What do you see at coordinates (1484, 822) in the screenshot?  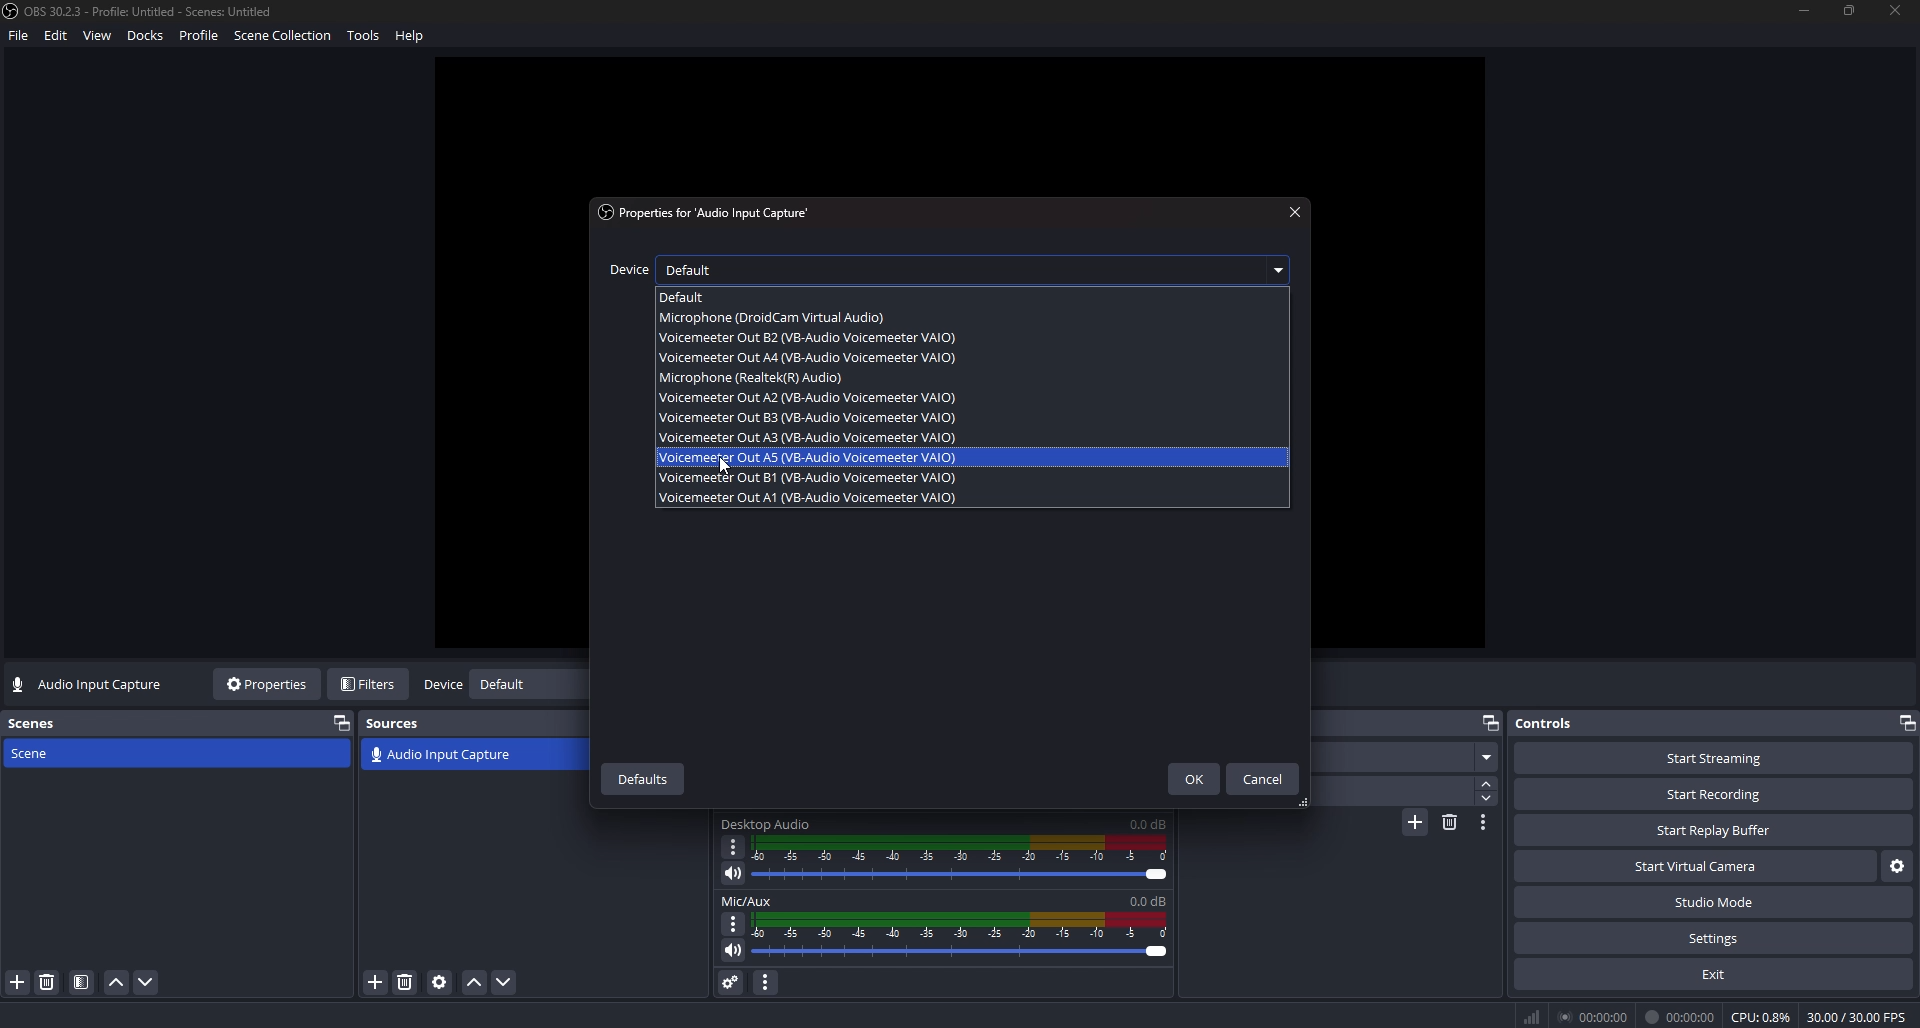 I see `transition properties` at bounding box center [1484, 822].